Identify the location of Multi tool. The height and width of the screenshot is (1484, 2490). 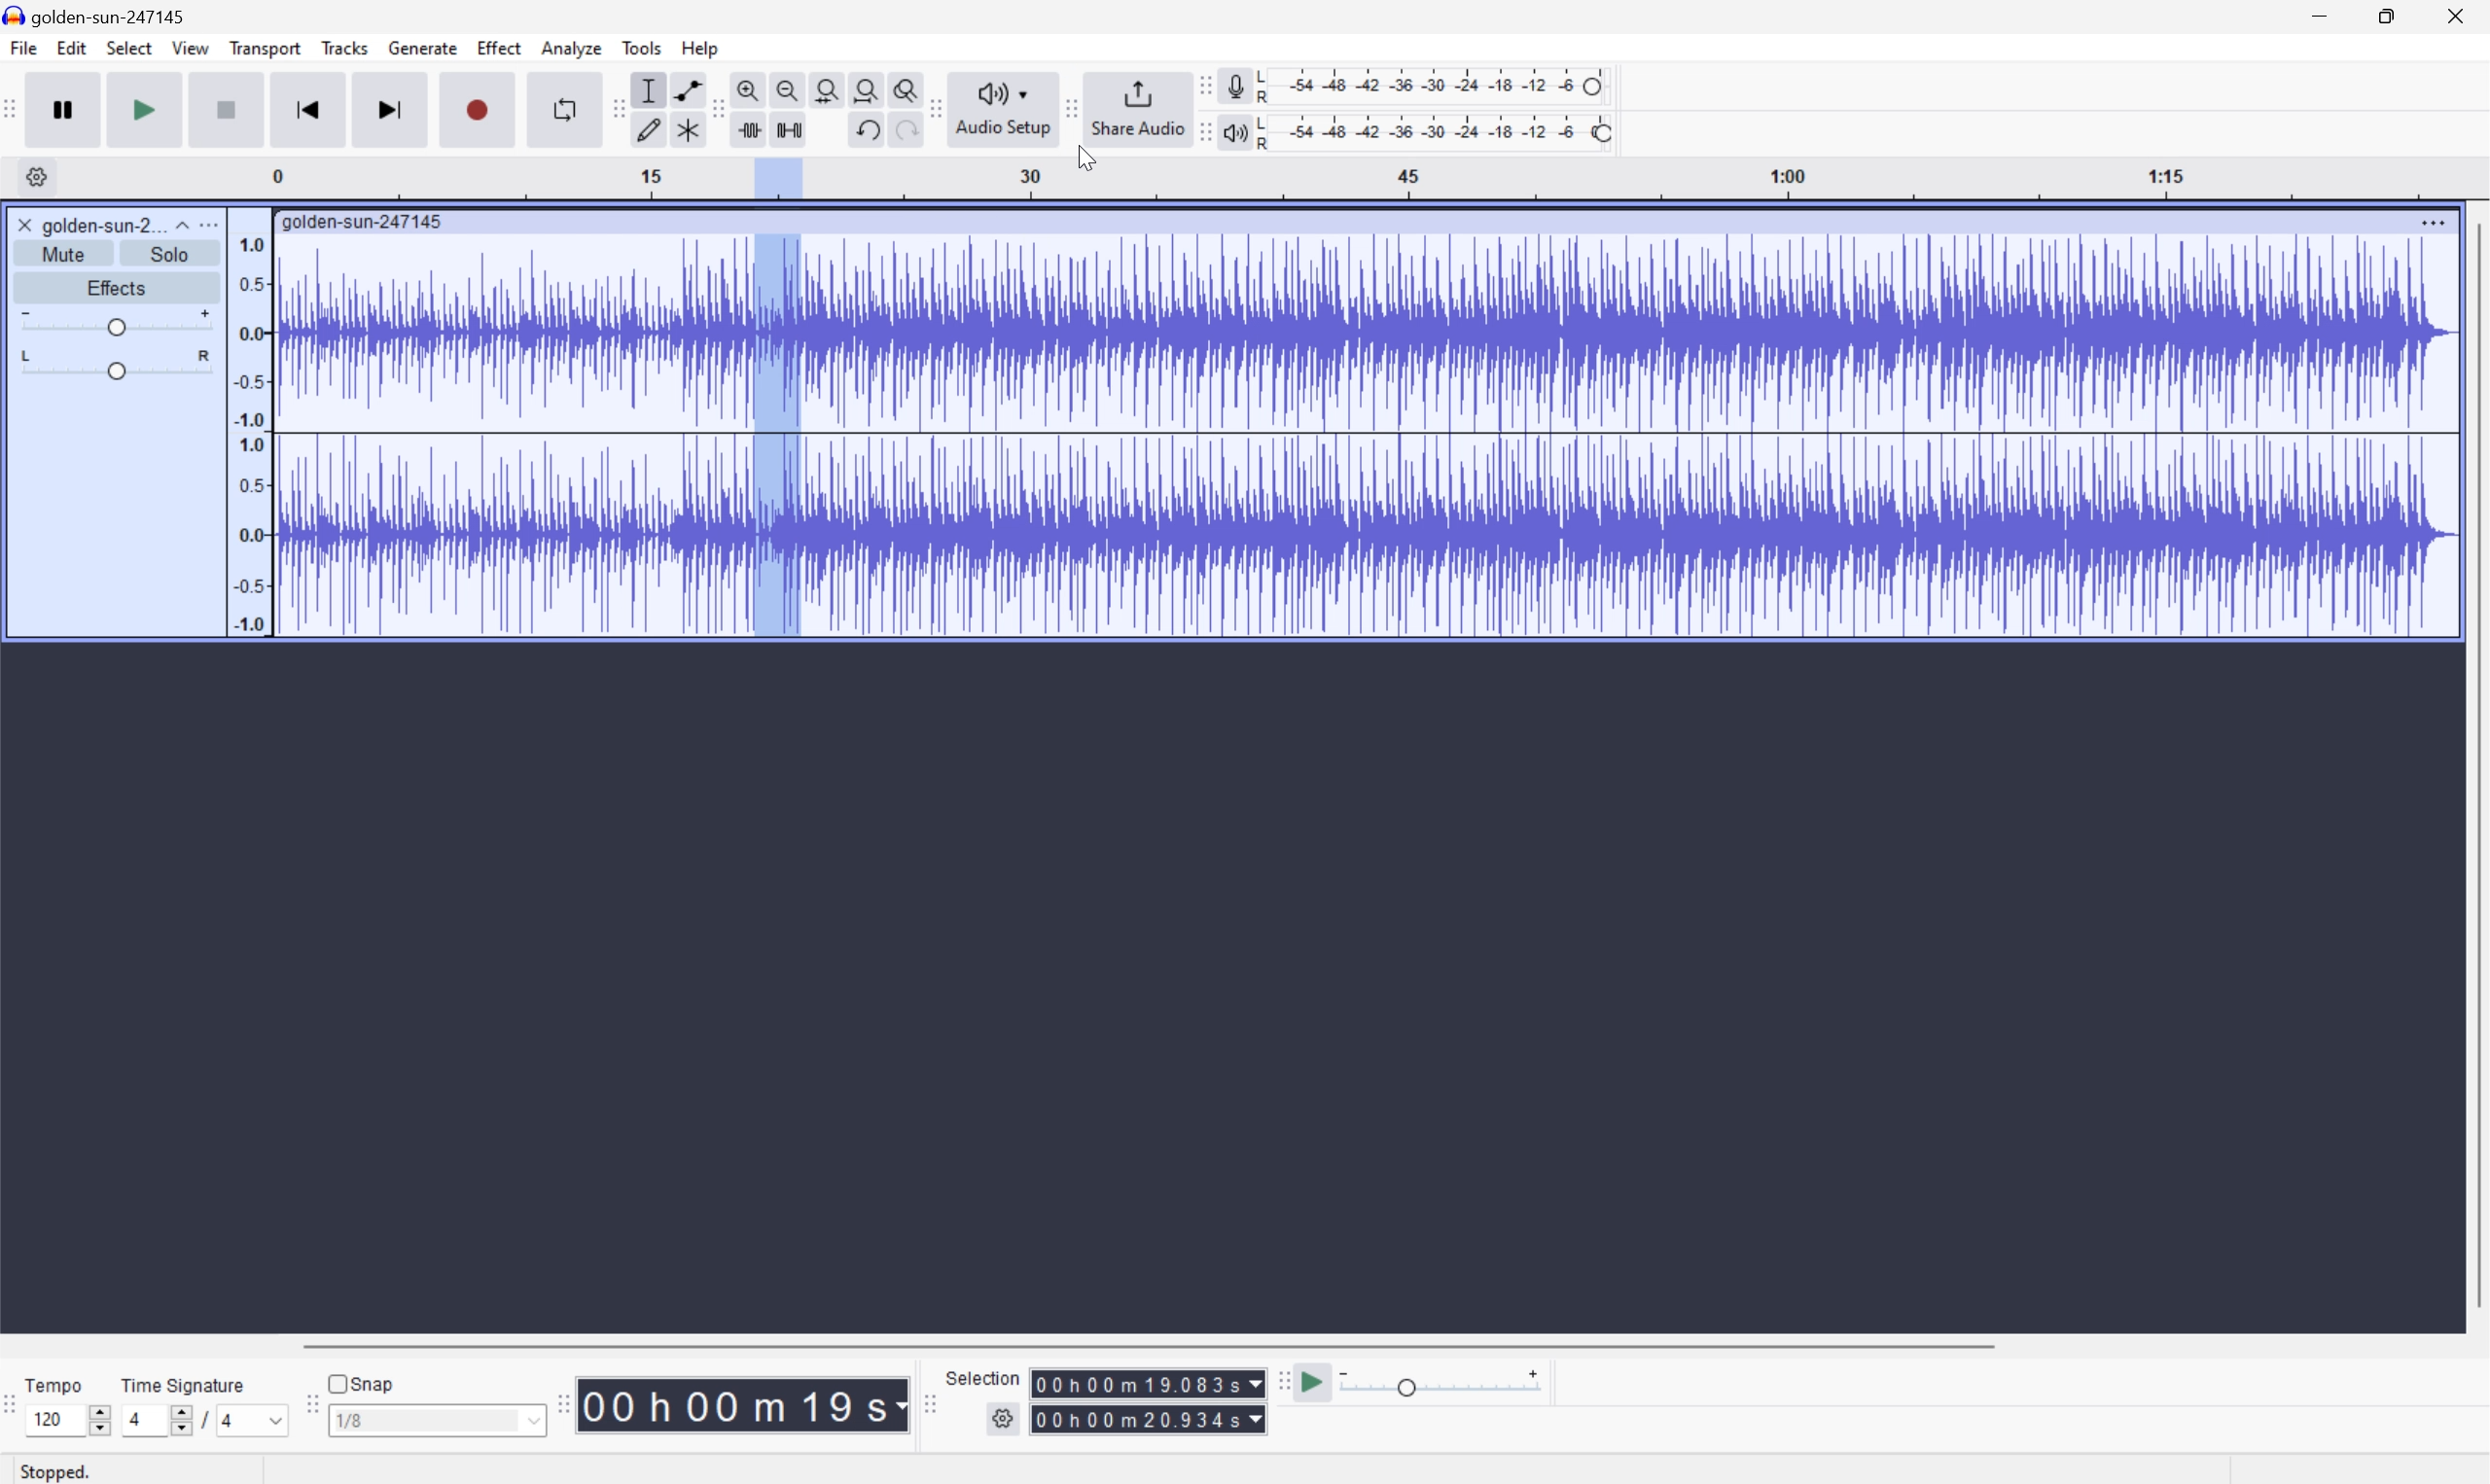
(691, 127).